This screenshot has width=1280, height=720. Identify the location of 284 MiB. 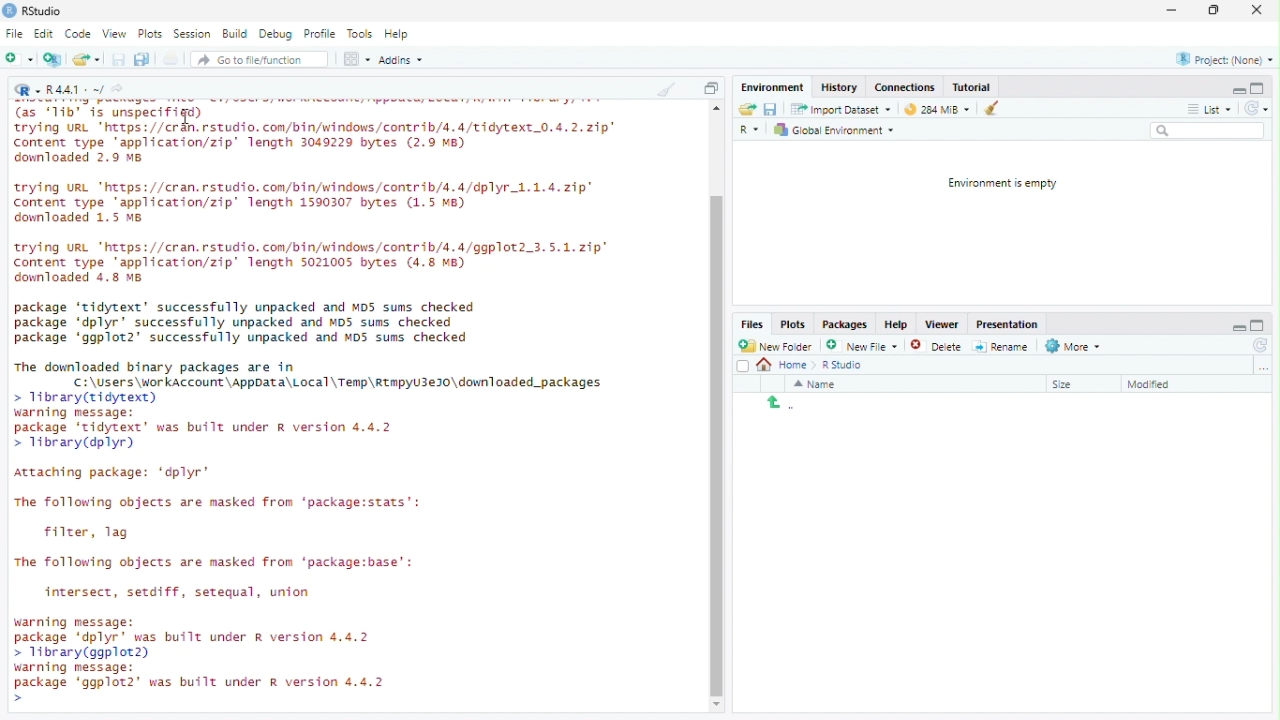
(934, 107).